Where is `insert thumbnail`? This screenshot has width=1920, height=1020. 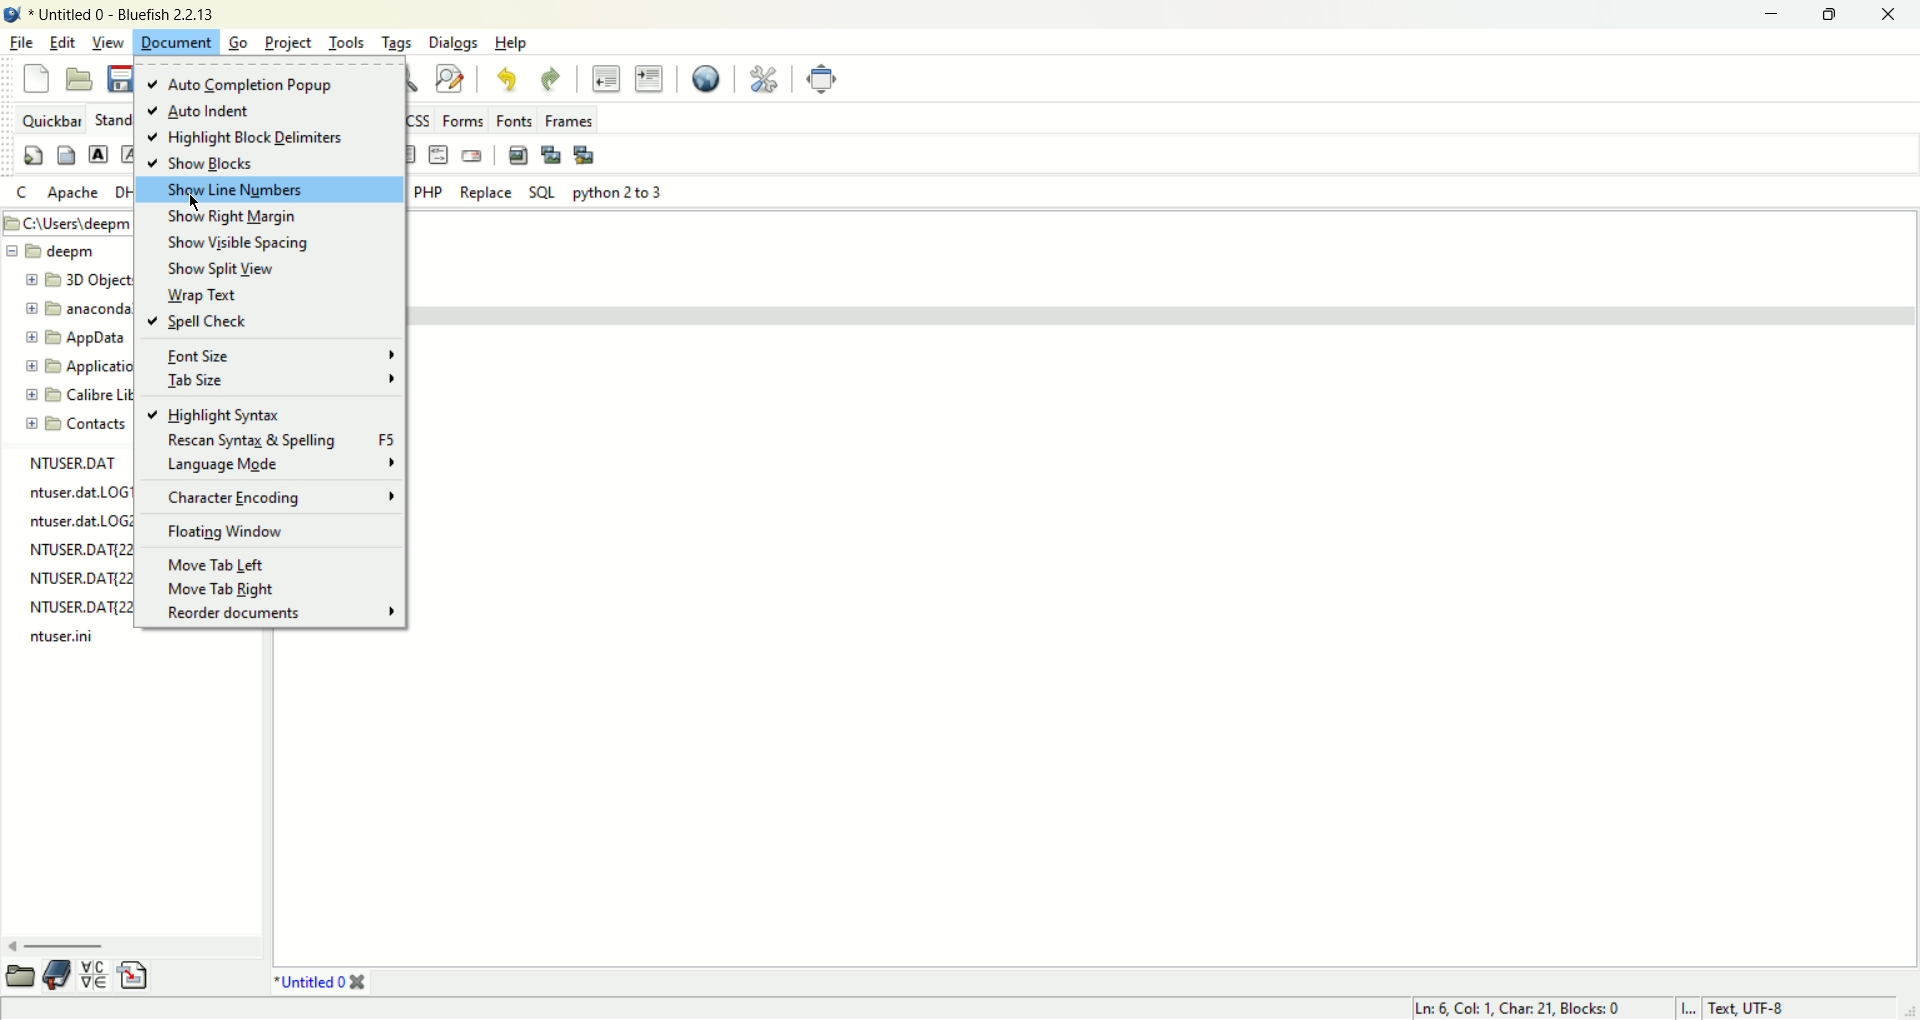
insert thumbnail is located at coordinates (549, 153).